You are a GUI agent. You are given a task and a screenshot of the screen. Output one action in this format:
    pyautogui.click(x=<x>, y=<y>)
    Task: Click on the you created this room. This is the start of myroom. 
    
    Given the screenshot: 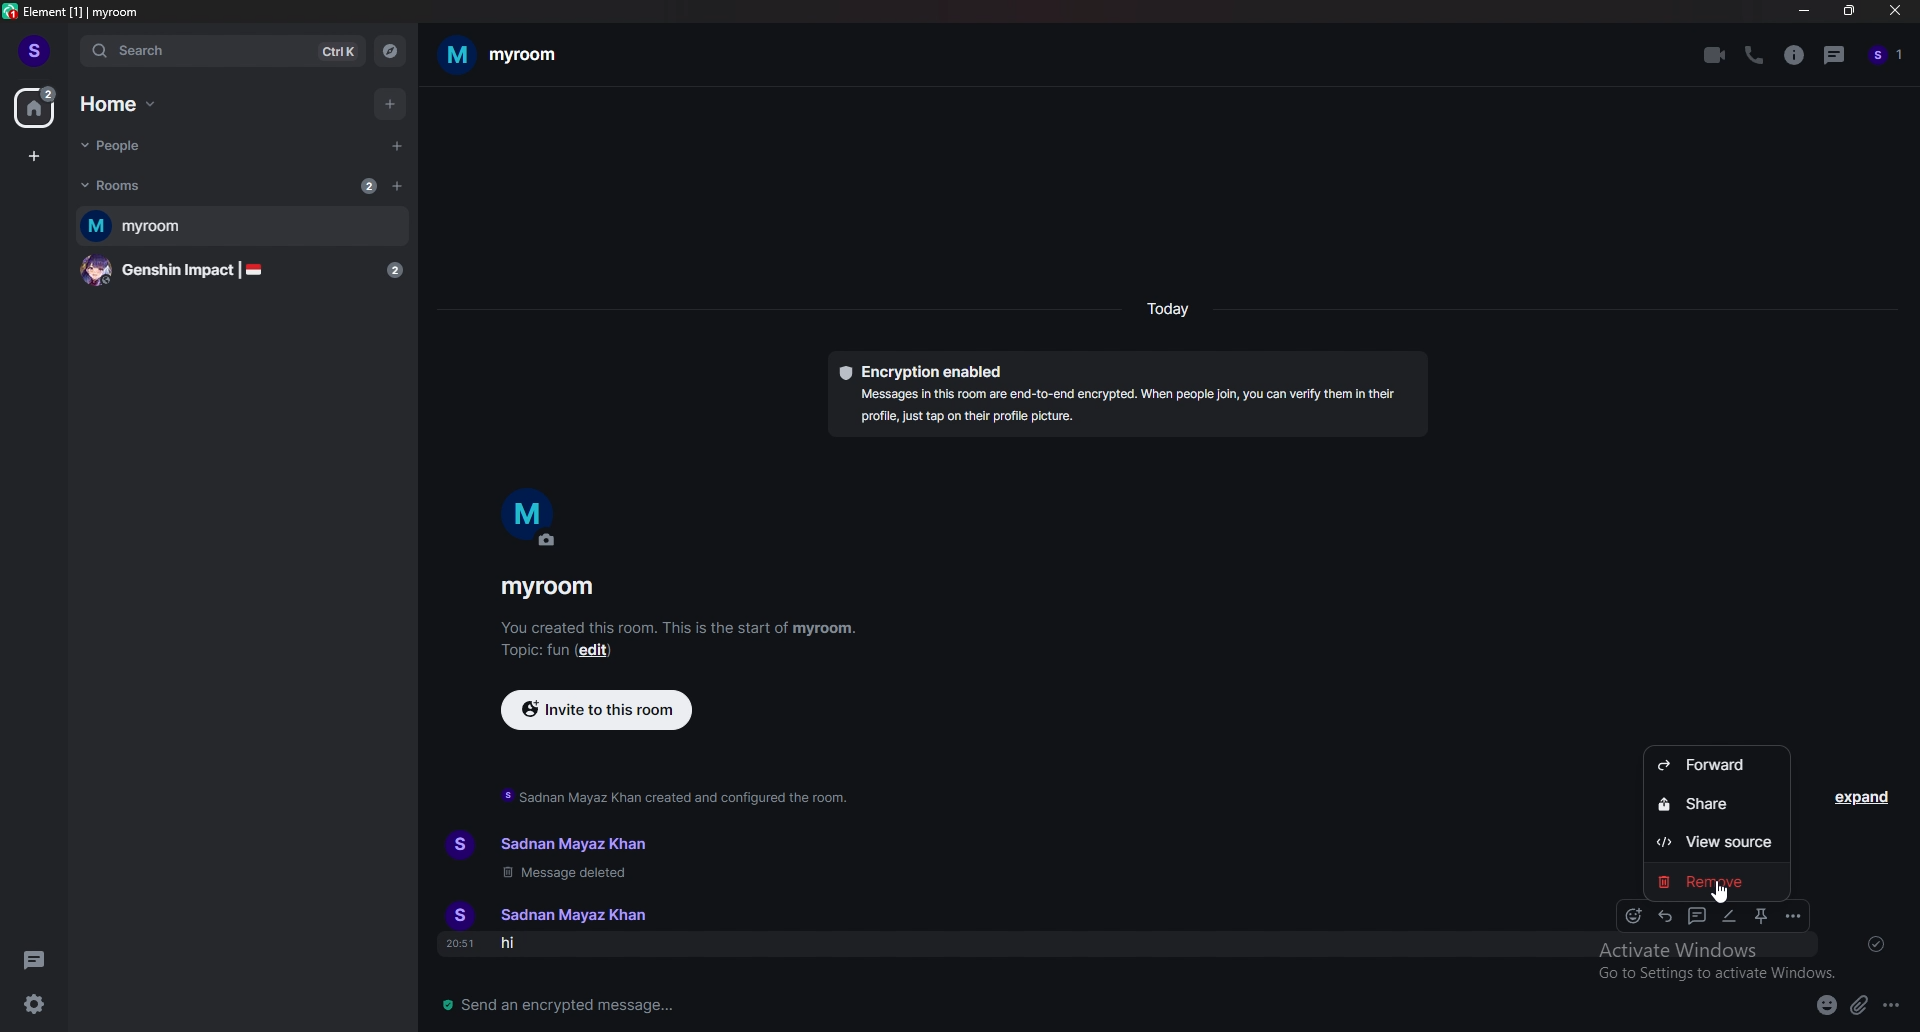 What is the action you would take?
    pyautogui.click(x=679, y=626)
    